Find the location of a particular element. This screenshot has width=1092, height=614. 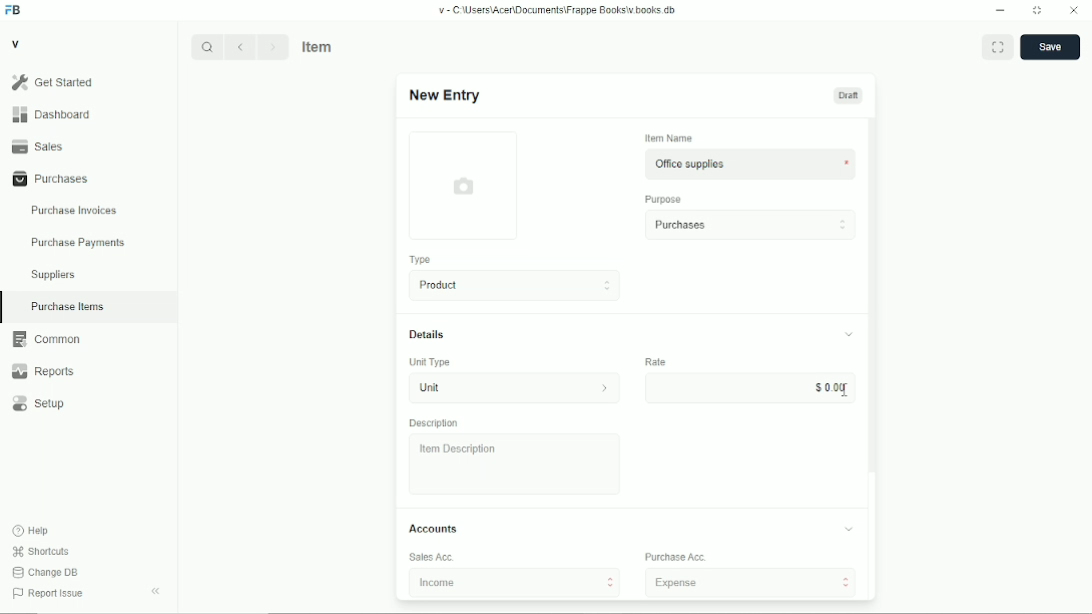

shortcuts is located at coordinates (41, 552).